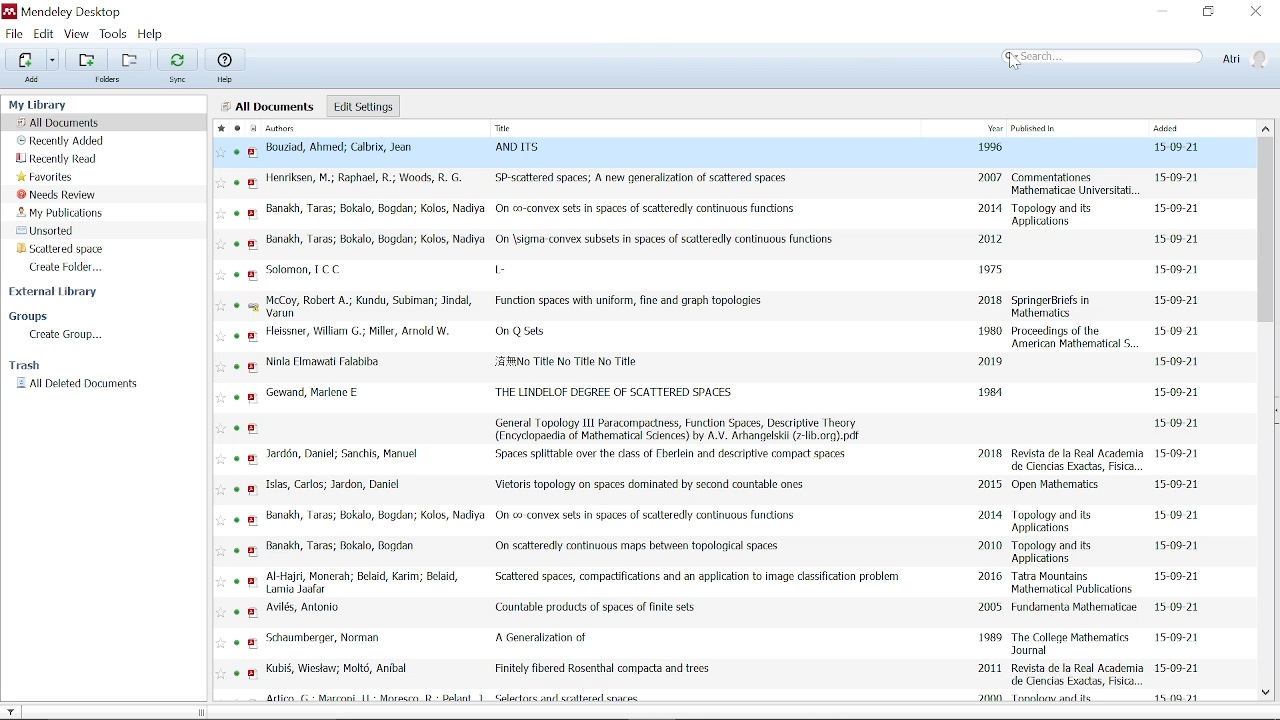 This screenshot has height=720, width=1280. What do you see at coordinates (727, 643) in the screenshot?
I see `Schaumberger, Norman A Generalization of 1989 The College Mathematics Journal 15-09-21` at bounding box center [727, 643].